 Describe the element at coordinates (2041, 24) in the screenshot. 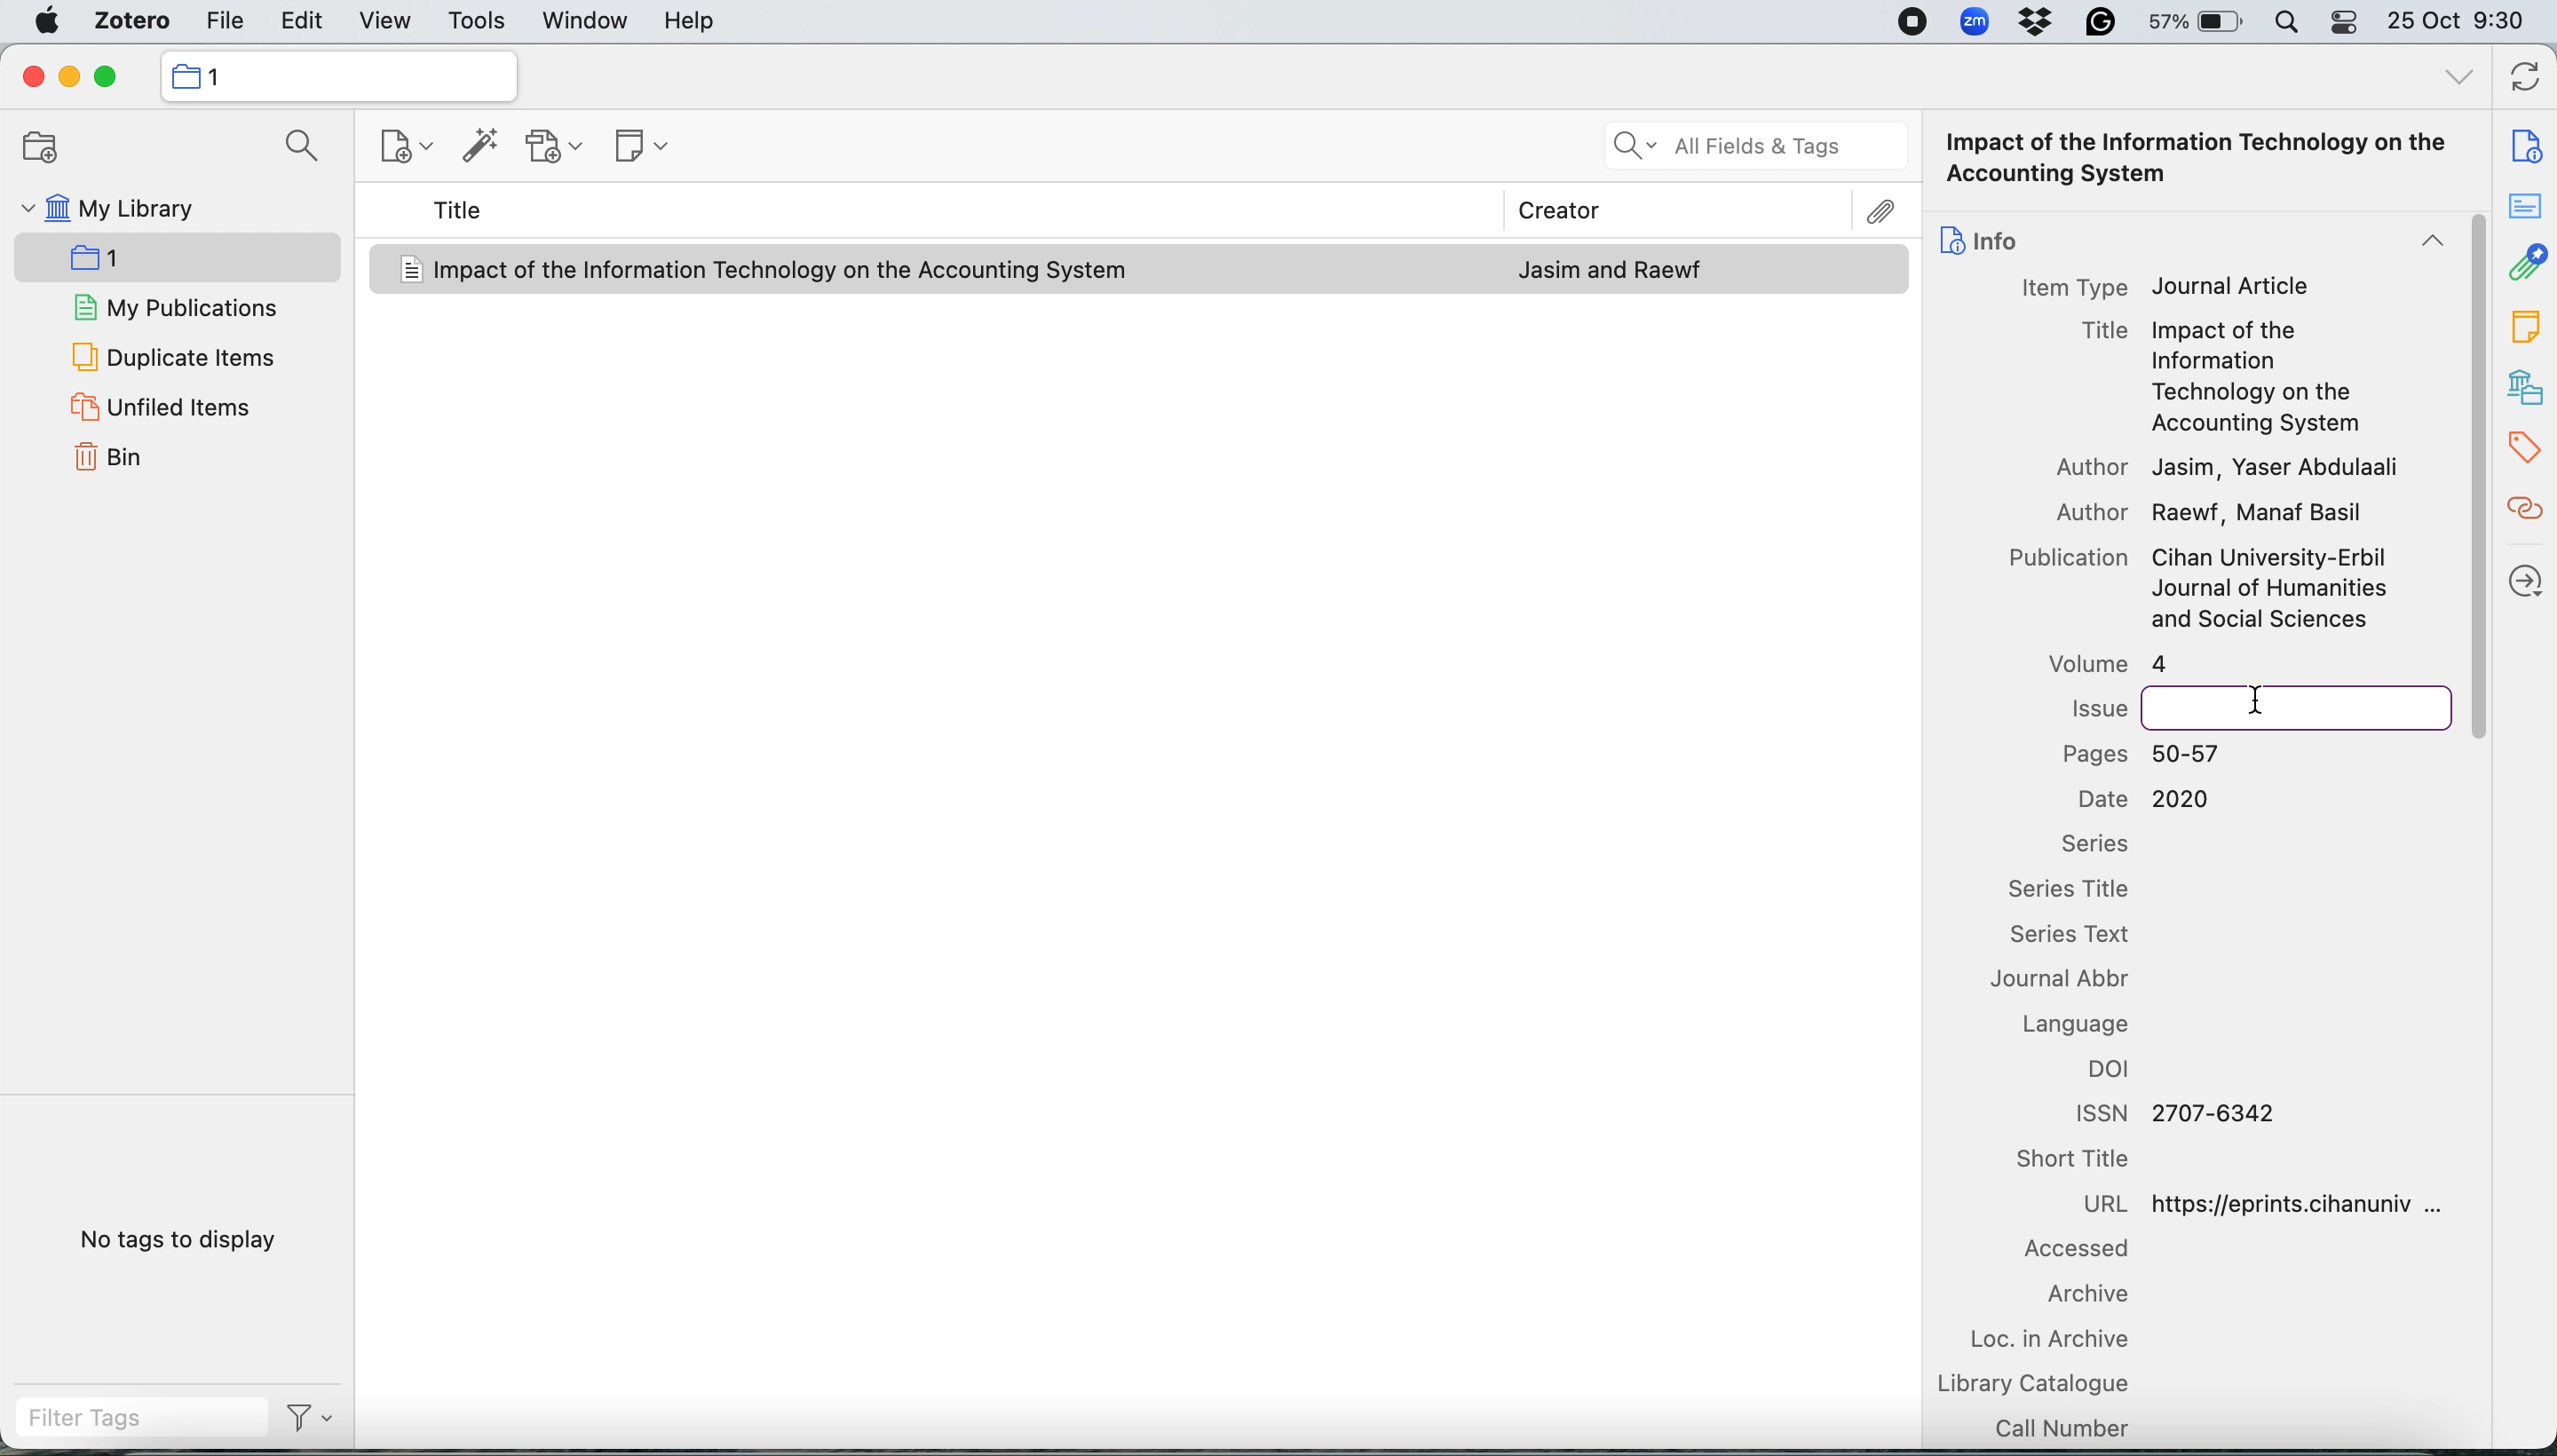

I see `dropbox` at that location.